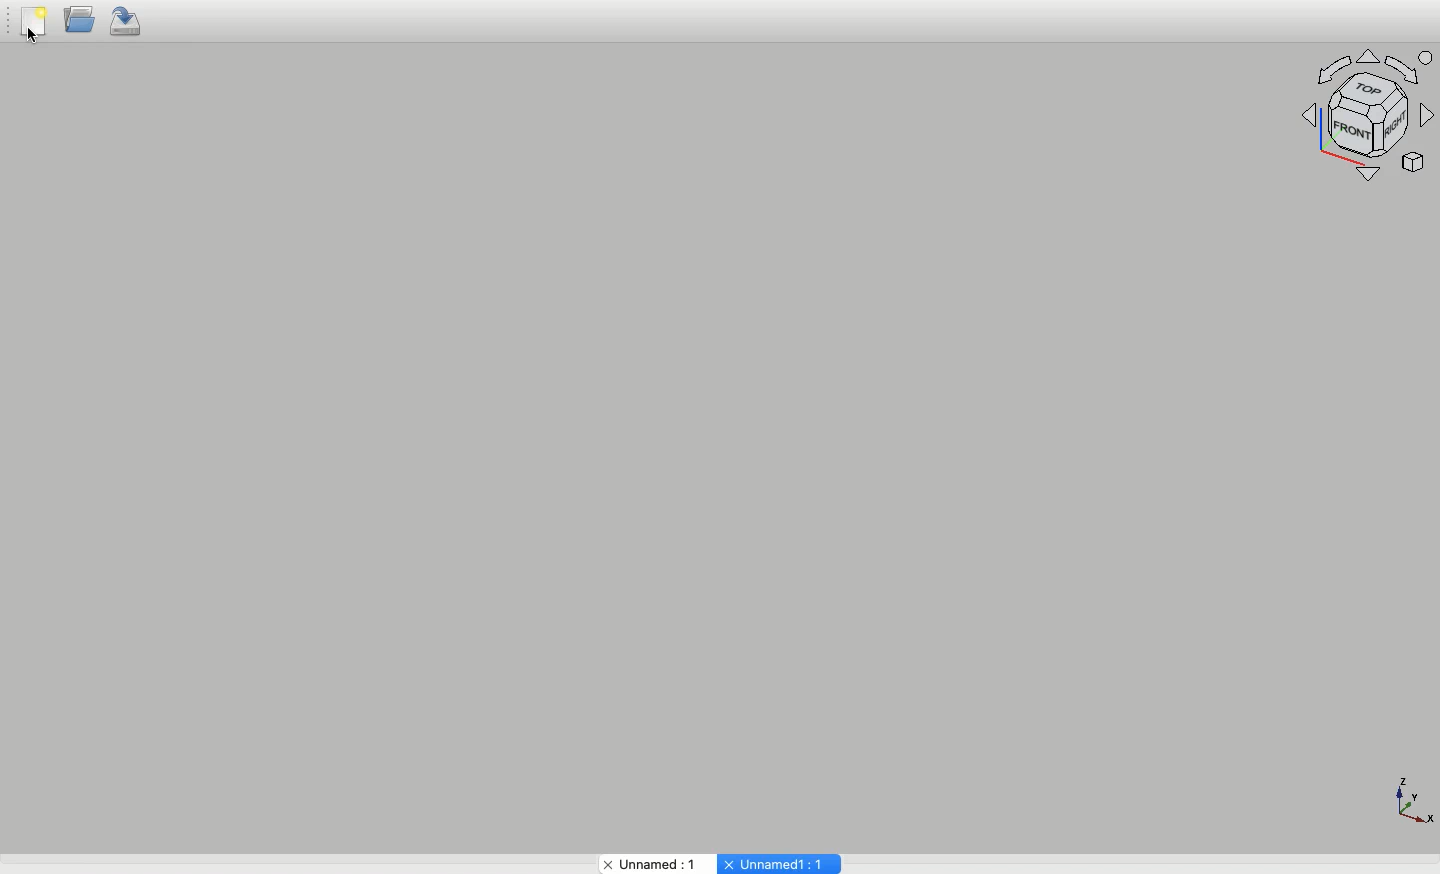 This screenshot has height=874, width=1440. What do you see at coordinates (128, 23) in the screenshot?
I see `Save` at bounding box center [128, 23].